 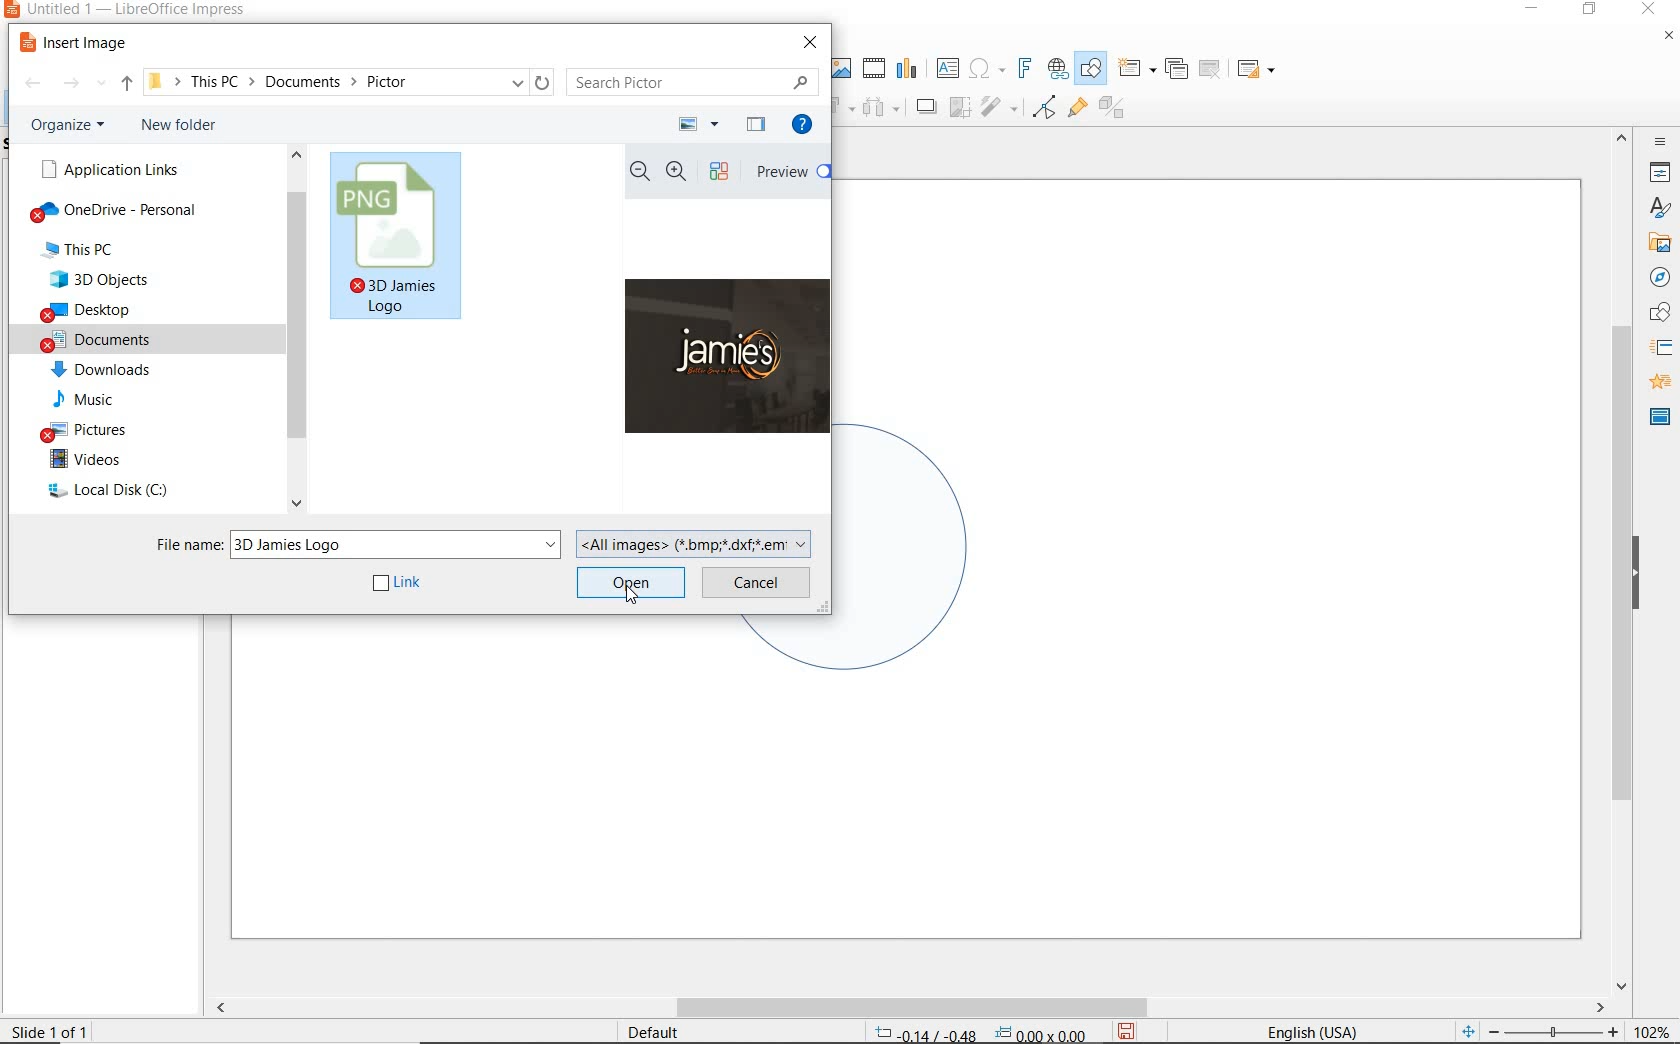 What do you see at coordinates (1210, 70) in the screenshot?
I see `delete slide` at bounding box center [1210, 70].